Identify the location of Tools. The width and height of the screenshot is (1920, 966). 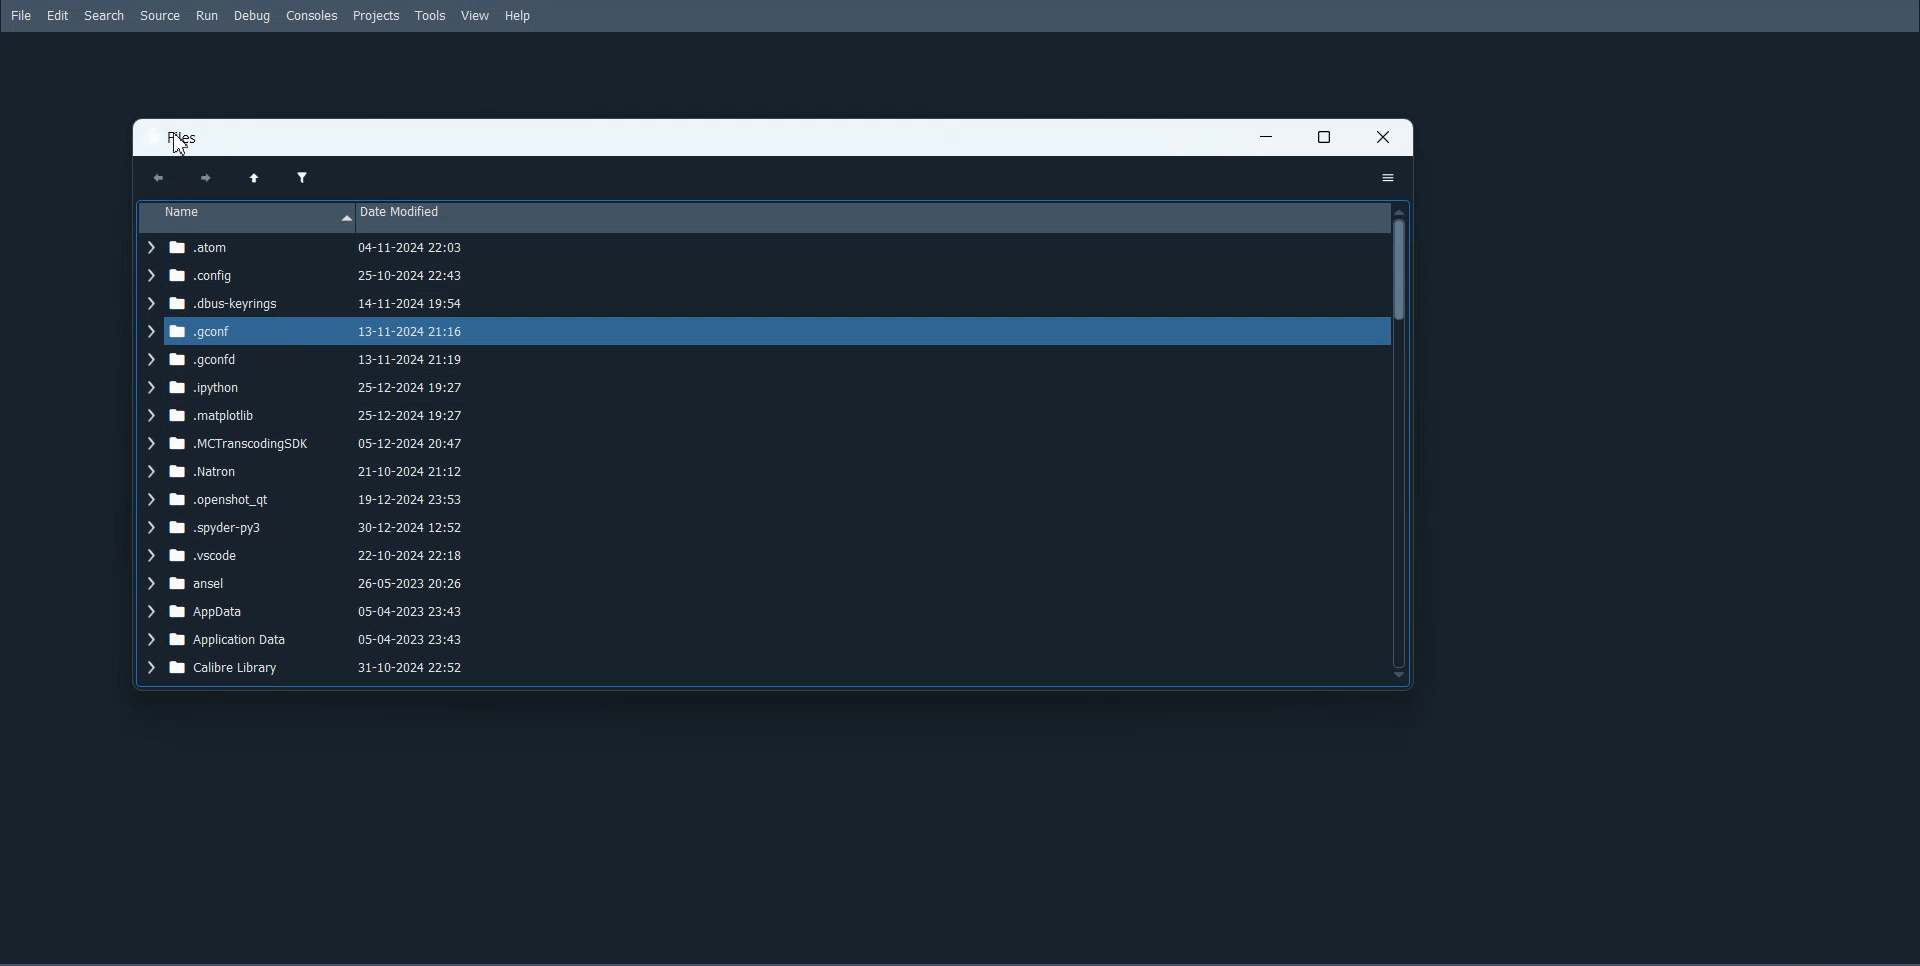
(430, 15).